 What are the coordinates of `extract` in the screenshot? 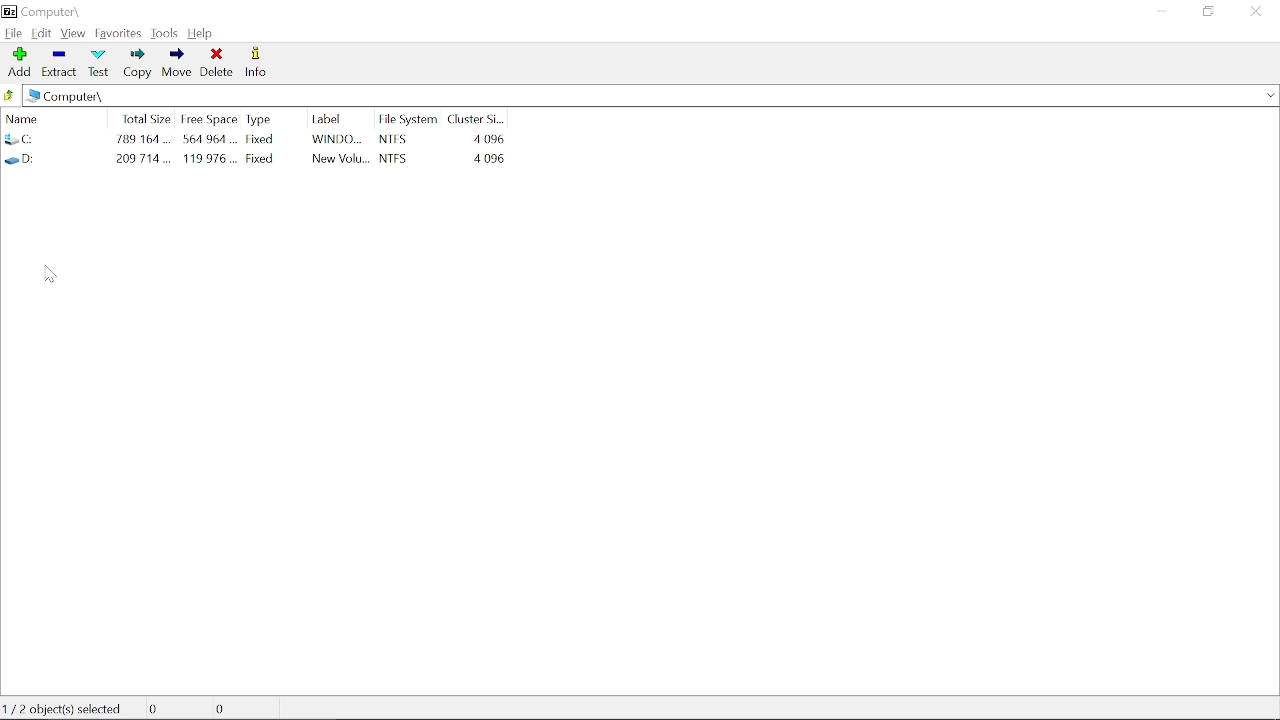 It's located at (58, 61).